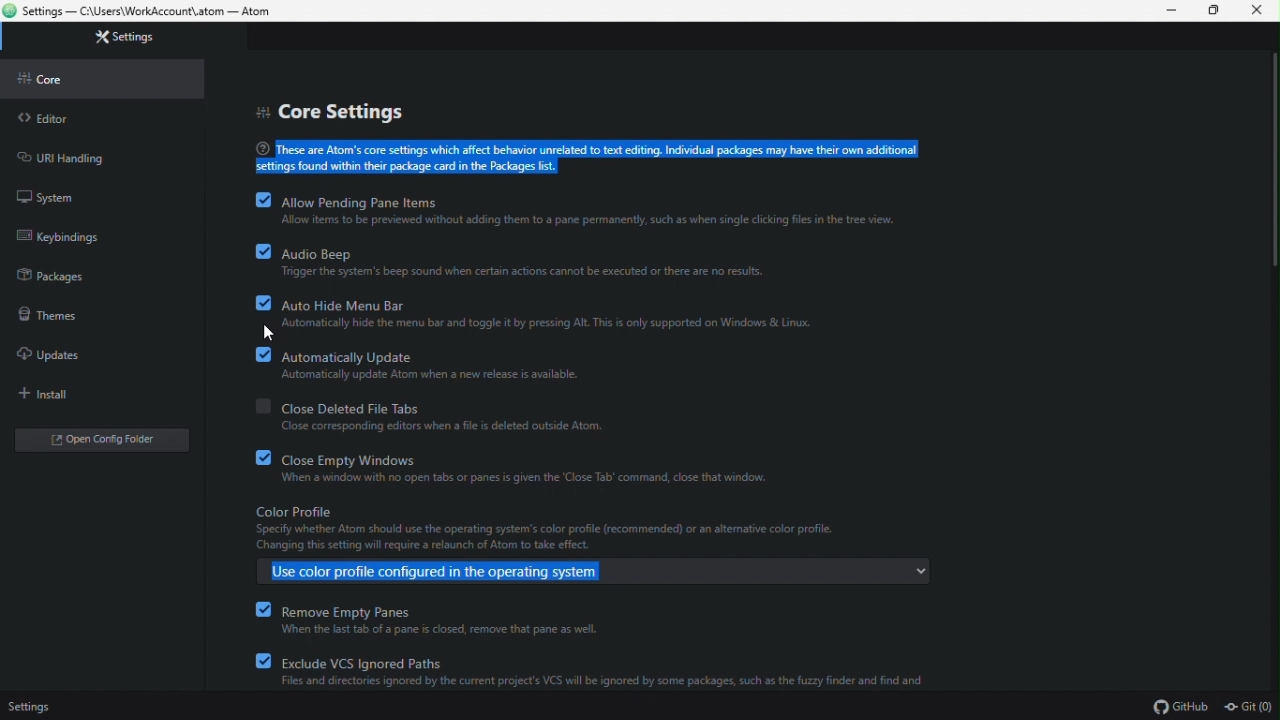 This screenshot has height=720, width=1280. I want to click on These are Atom's core settings which affect behavior unrelated to text editing. Individual packages may have their own additional settings found withing their package card in the packages list, so click(622, 158).